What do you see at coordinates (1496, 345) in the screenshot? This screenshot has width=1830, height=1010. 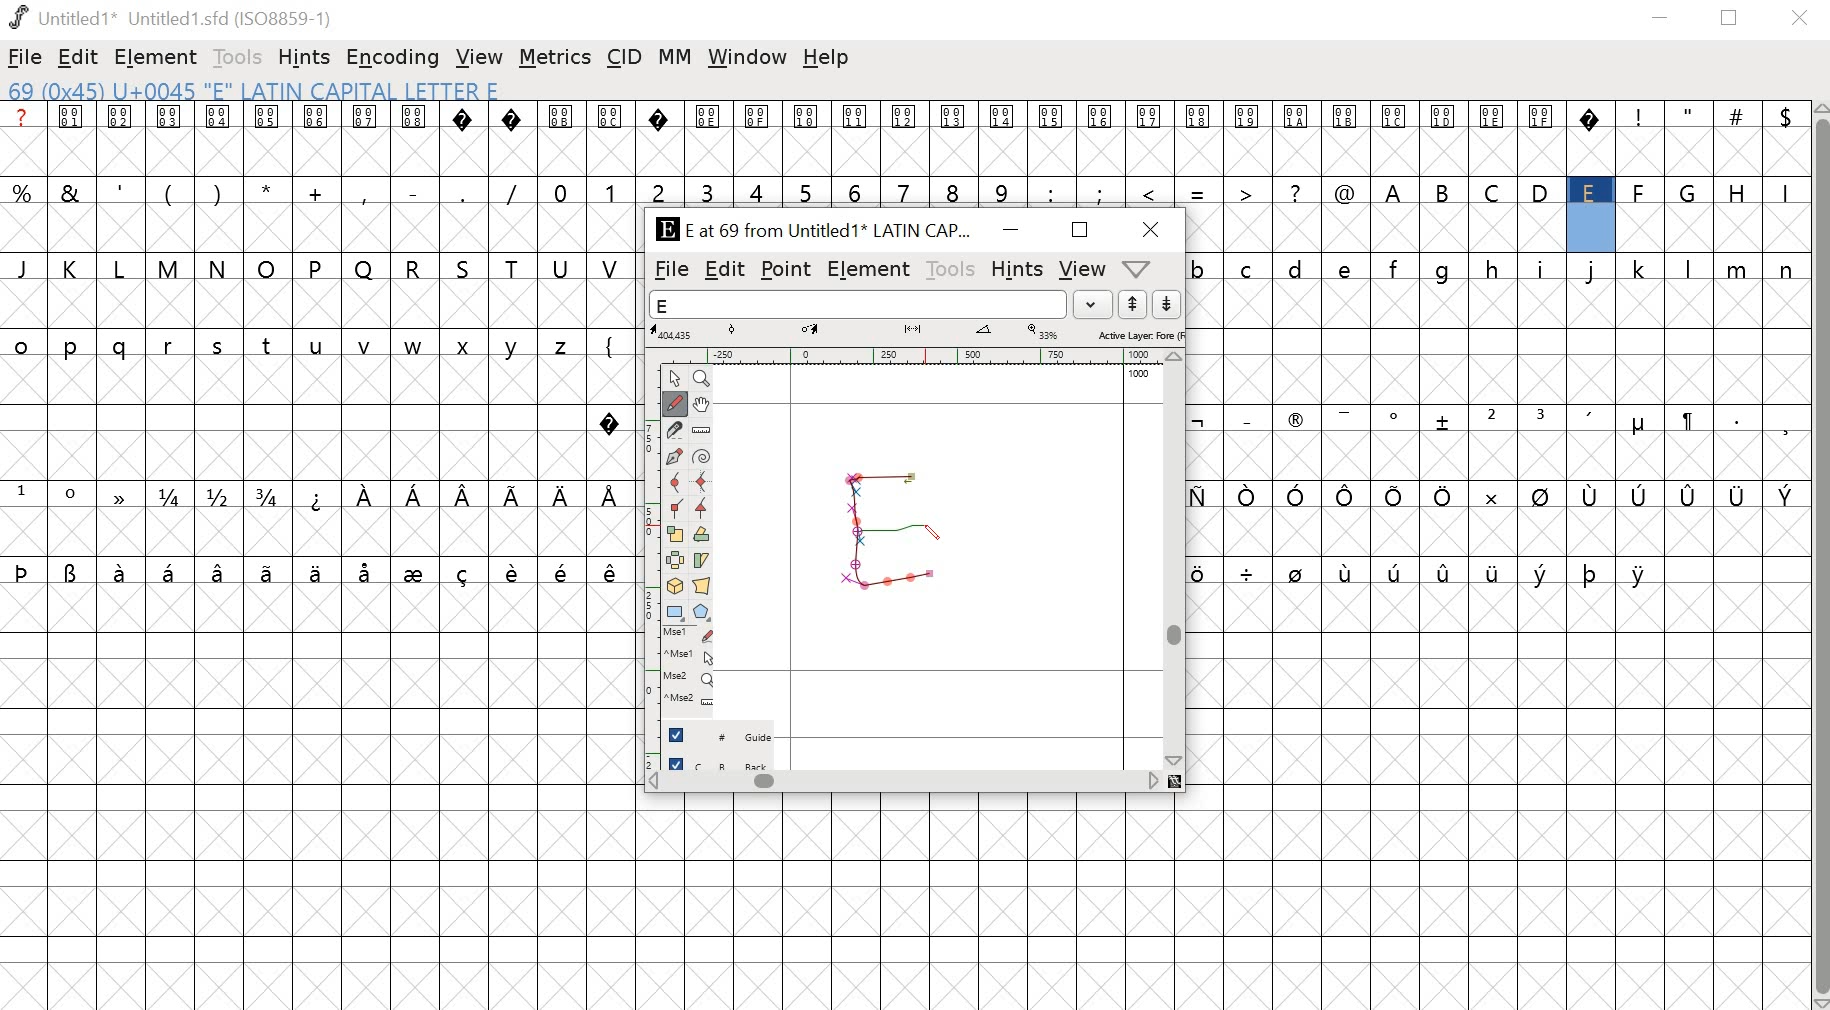 I see `empty cells` at bounding box center [1496, 345].